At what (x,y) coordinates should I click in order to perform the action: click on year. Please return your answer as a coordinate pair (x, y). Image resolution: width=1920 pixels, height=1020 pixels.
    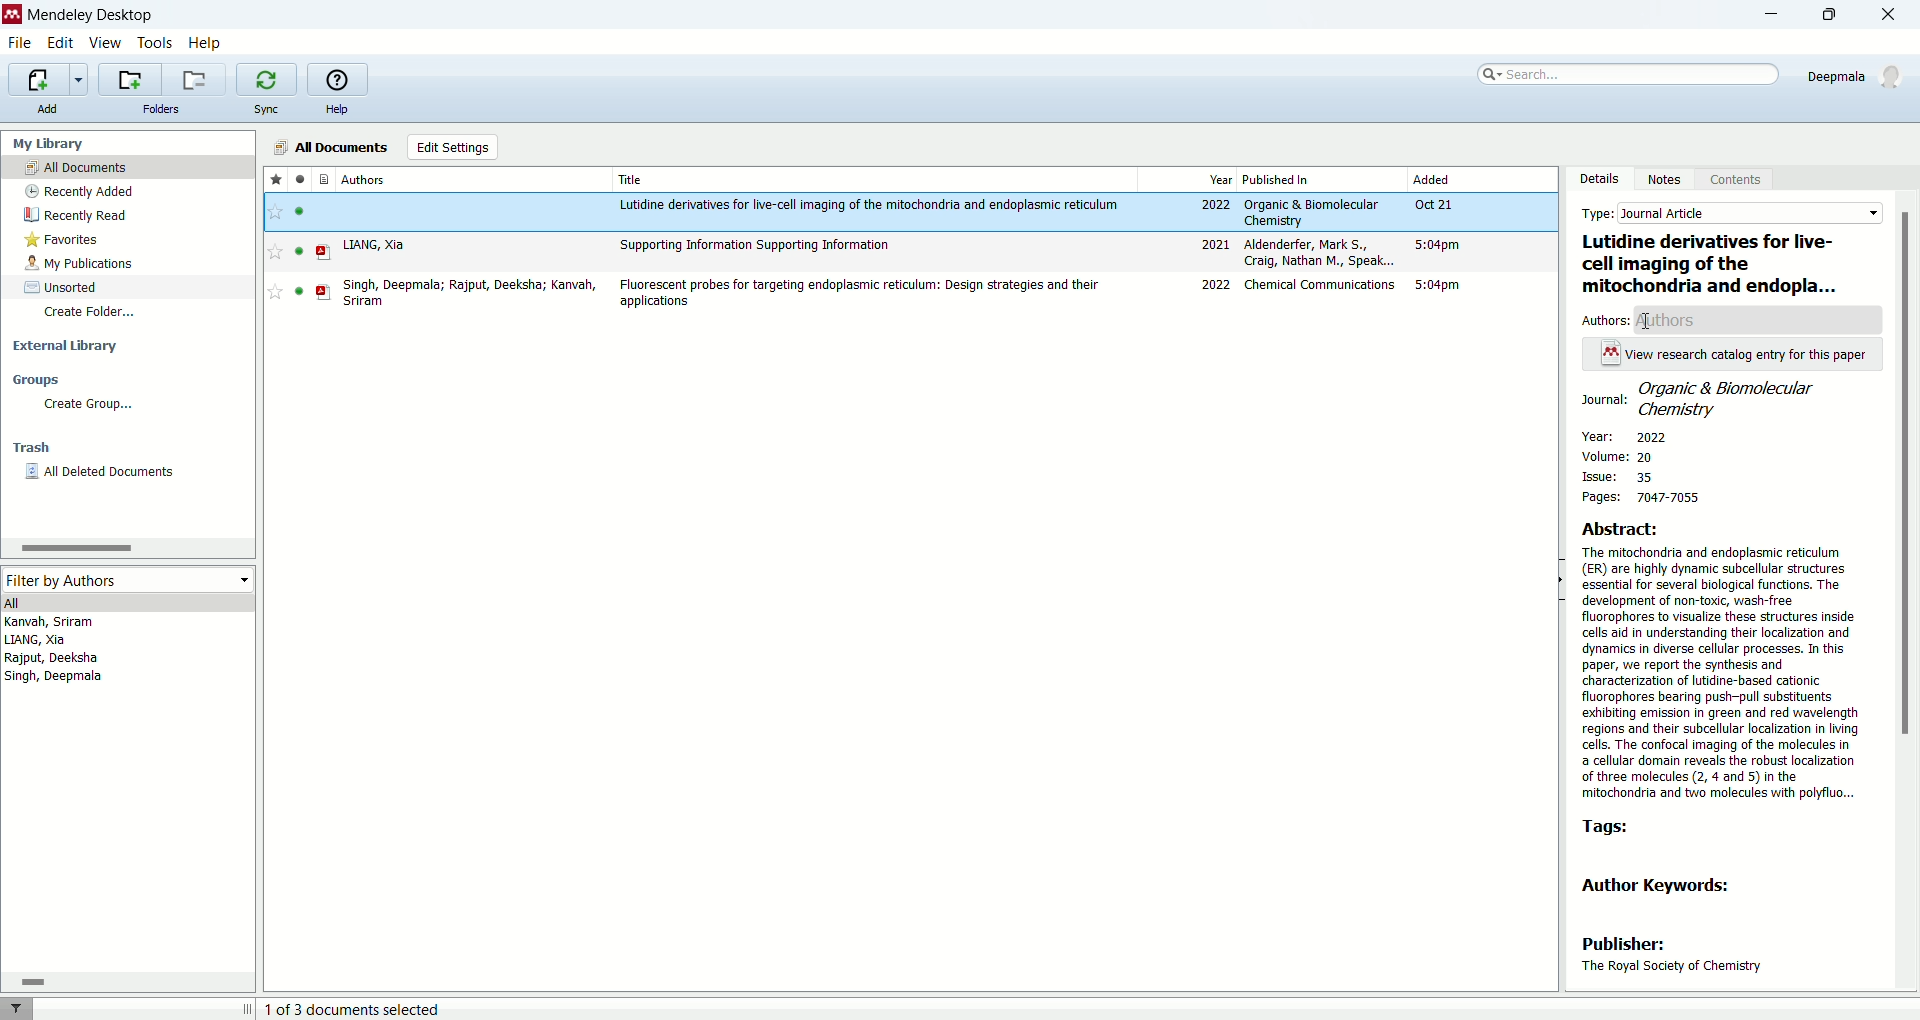
    Looking at the image, I should click on (1216, 178).